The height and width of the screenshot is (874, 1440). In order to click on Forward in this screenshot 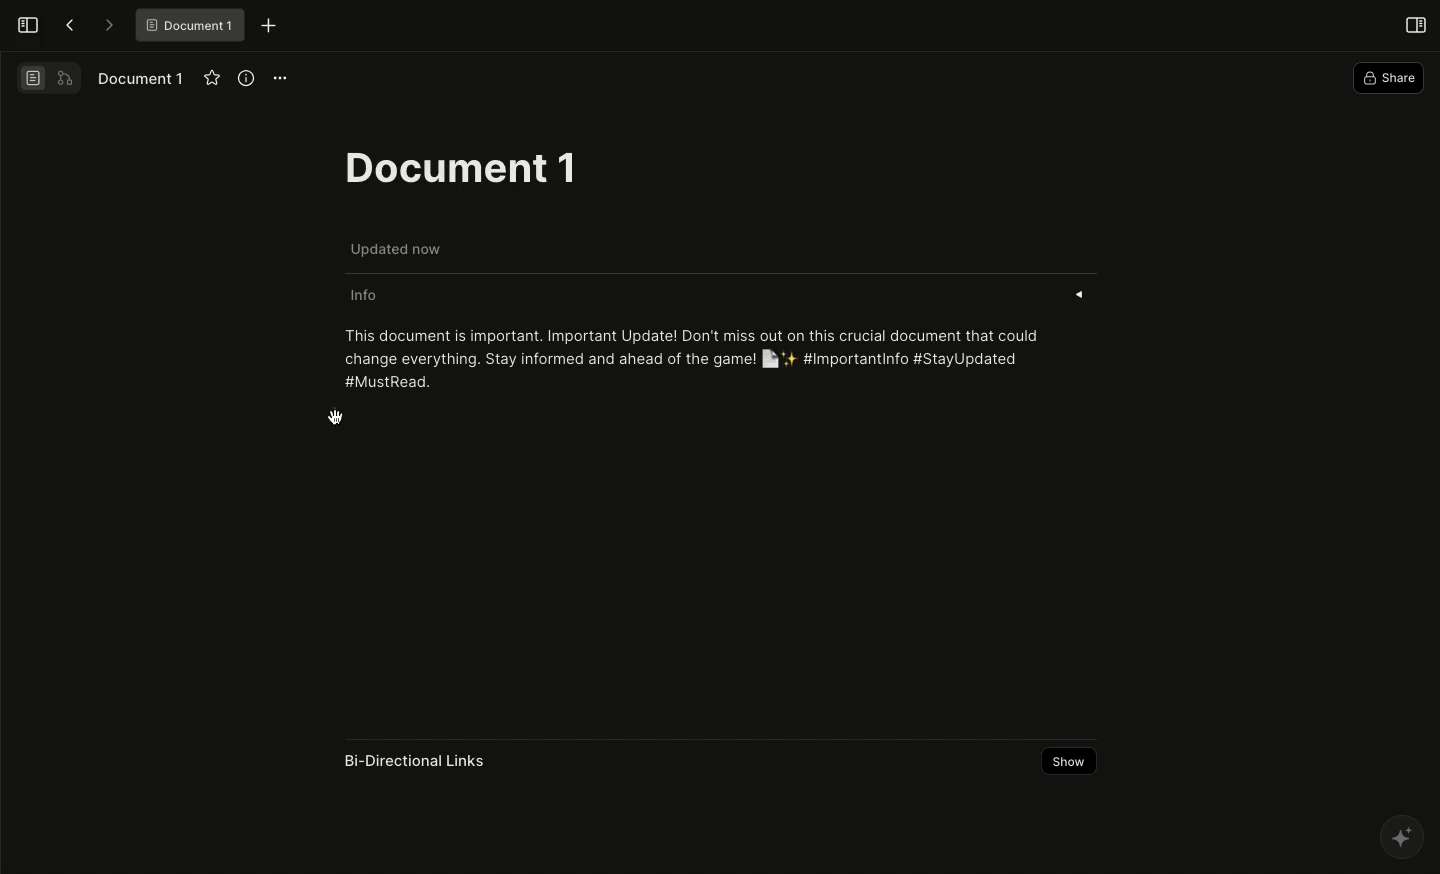, I will do `click(107, 25)`.